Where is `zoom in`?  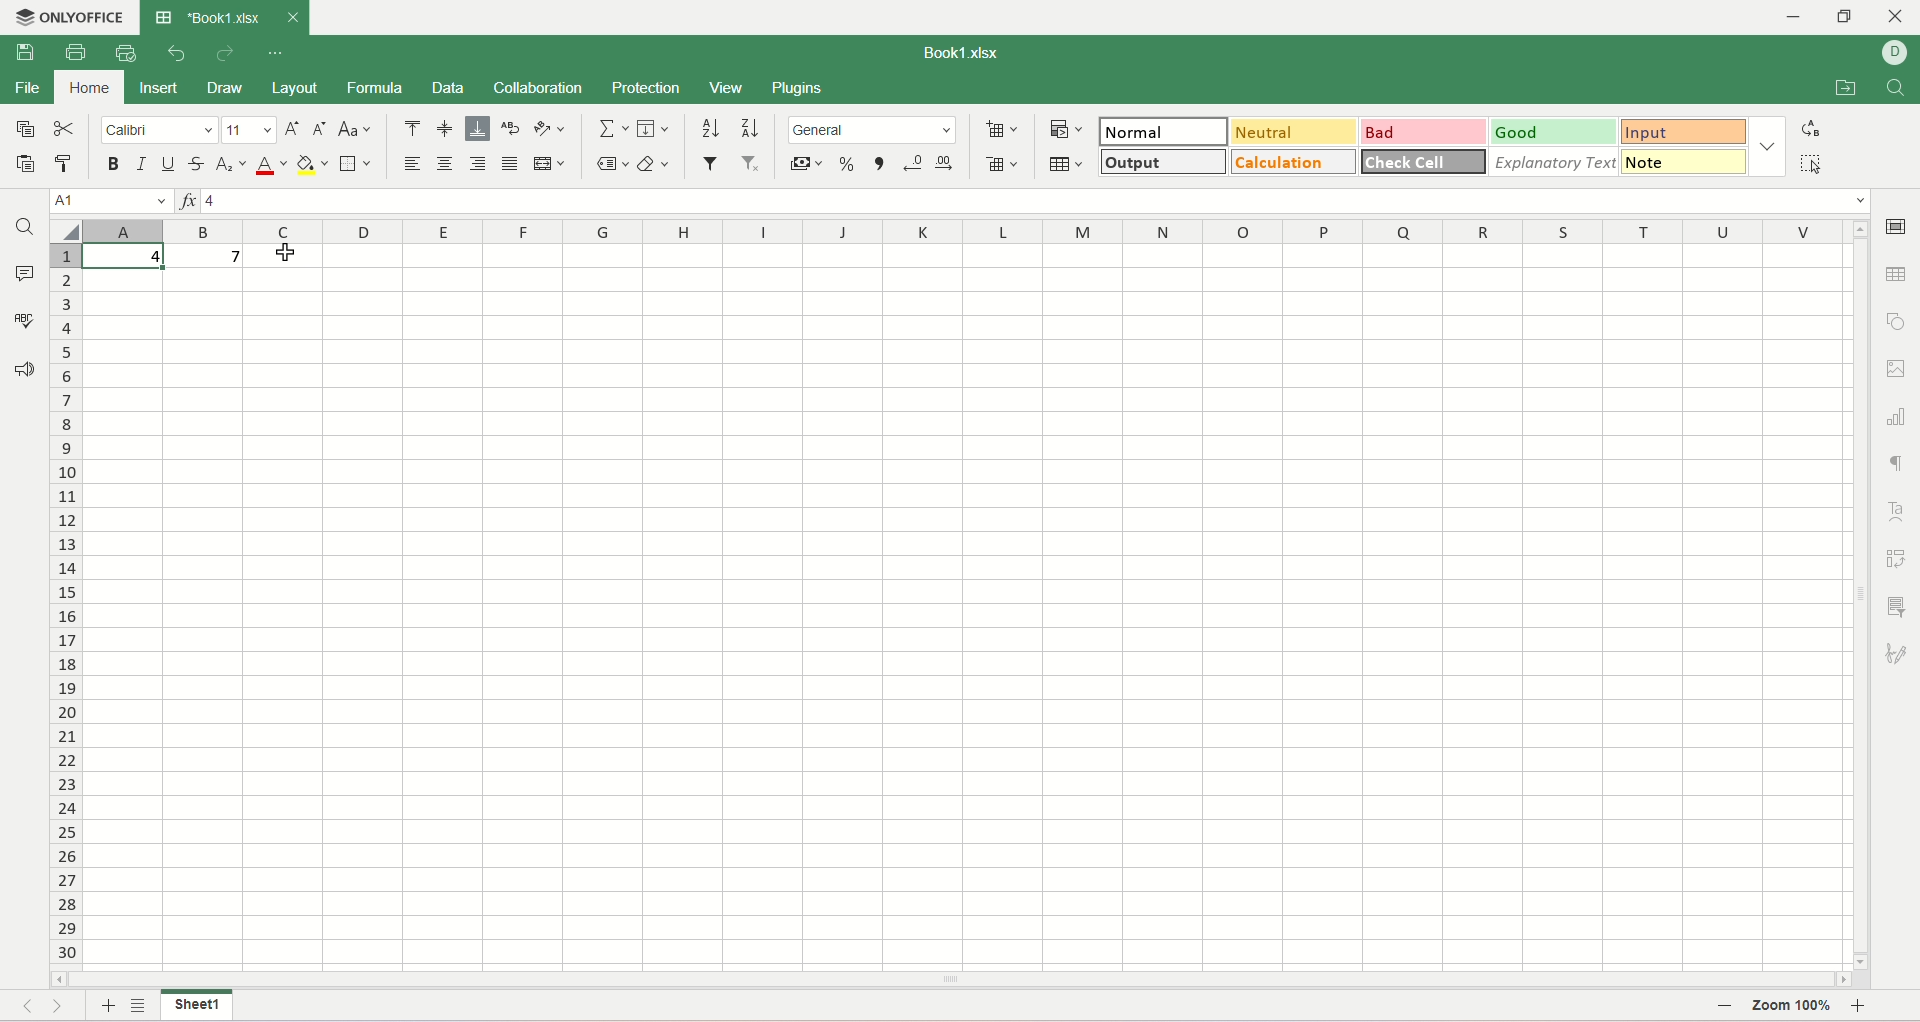
zoom in is located at coordinates (1862, 1009).